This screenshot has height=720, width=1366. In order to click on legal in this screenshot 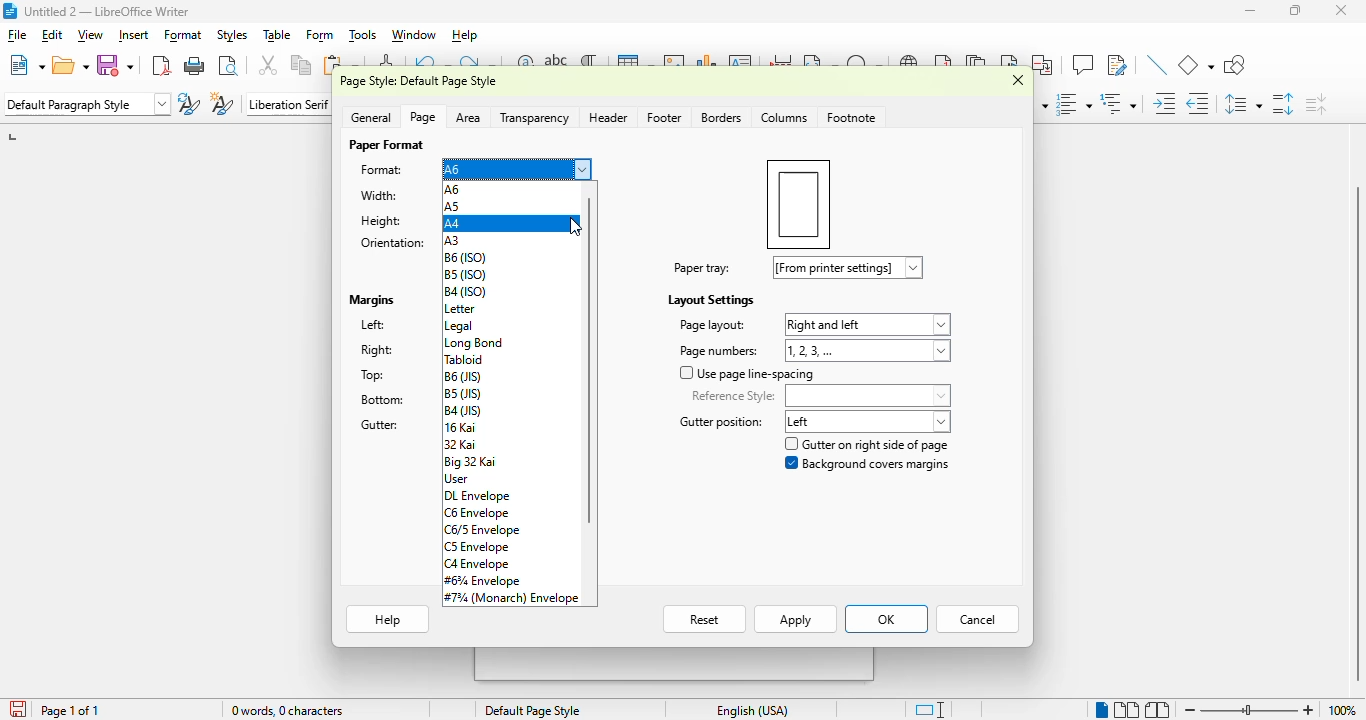, I will do `click(460, 326)`.